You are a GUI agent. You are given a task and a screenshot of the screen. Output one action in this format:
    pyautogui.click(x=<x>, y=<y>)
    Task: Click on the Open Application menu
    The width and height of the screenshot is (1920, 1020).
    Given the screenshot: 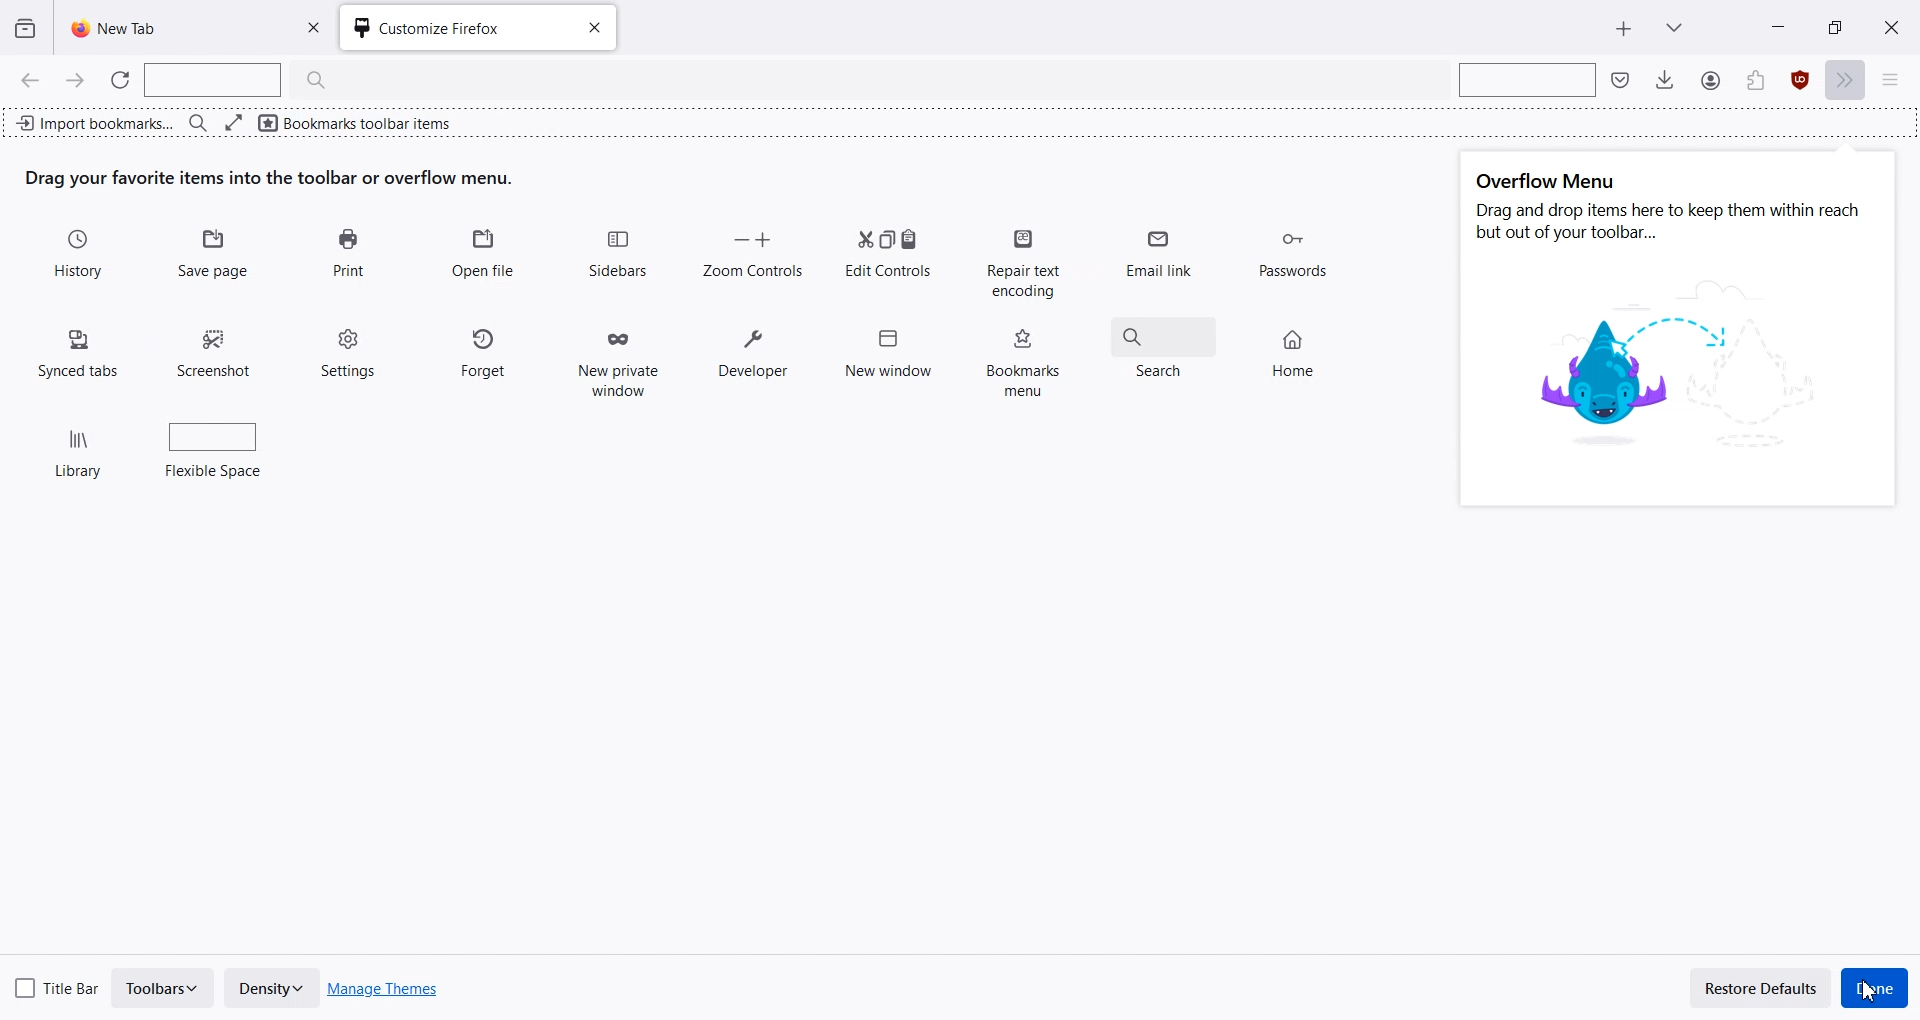 What is the action you would take?
    pyautogui.click(x=1898, y=81)
    